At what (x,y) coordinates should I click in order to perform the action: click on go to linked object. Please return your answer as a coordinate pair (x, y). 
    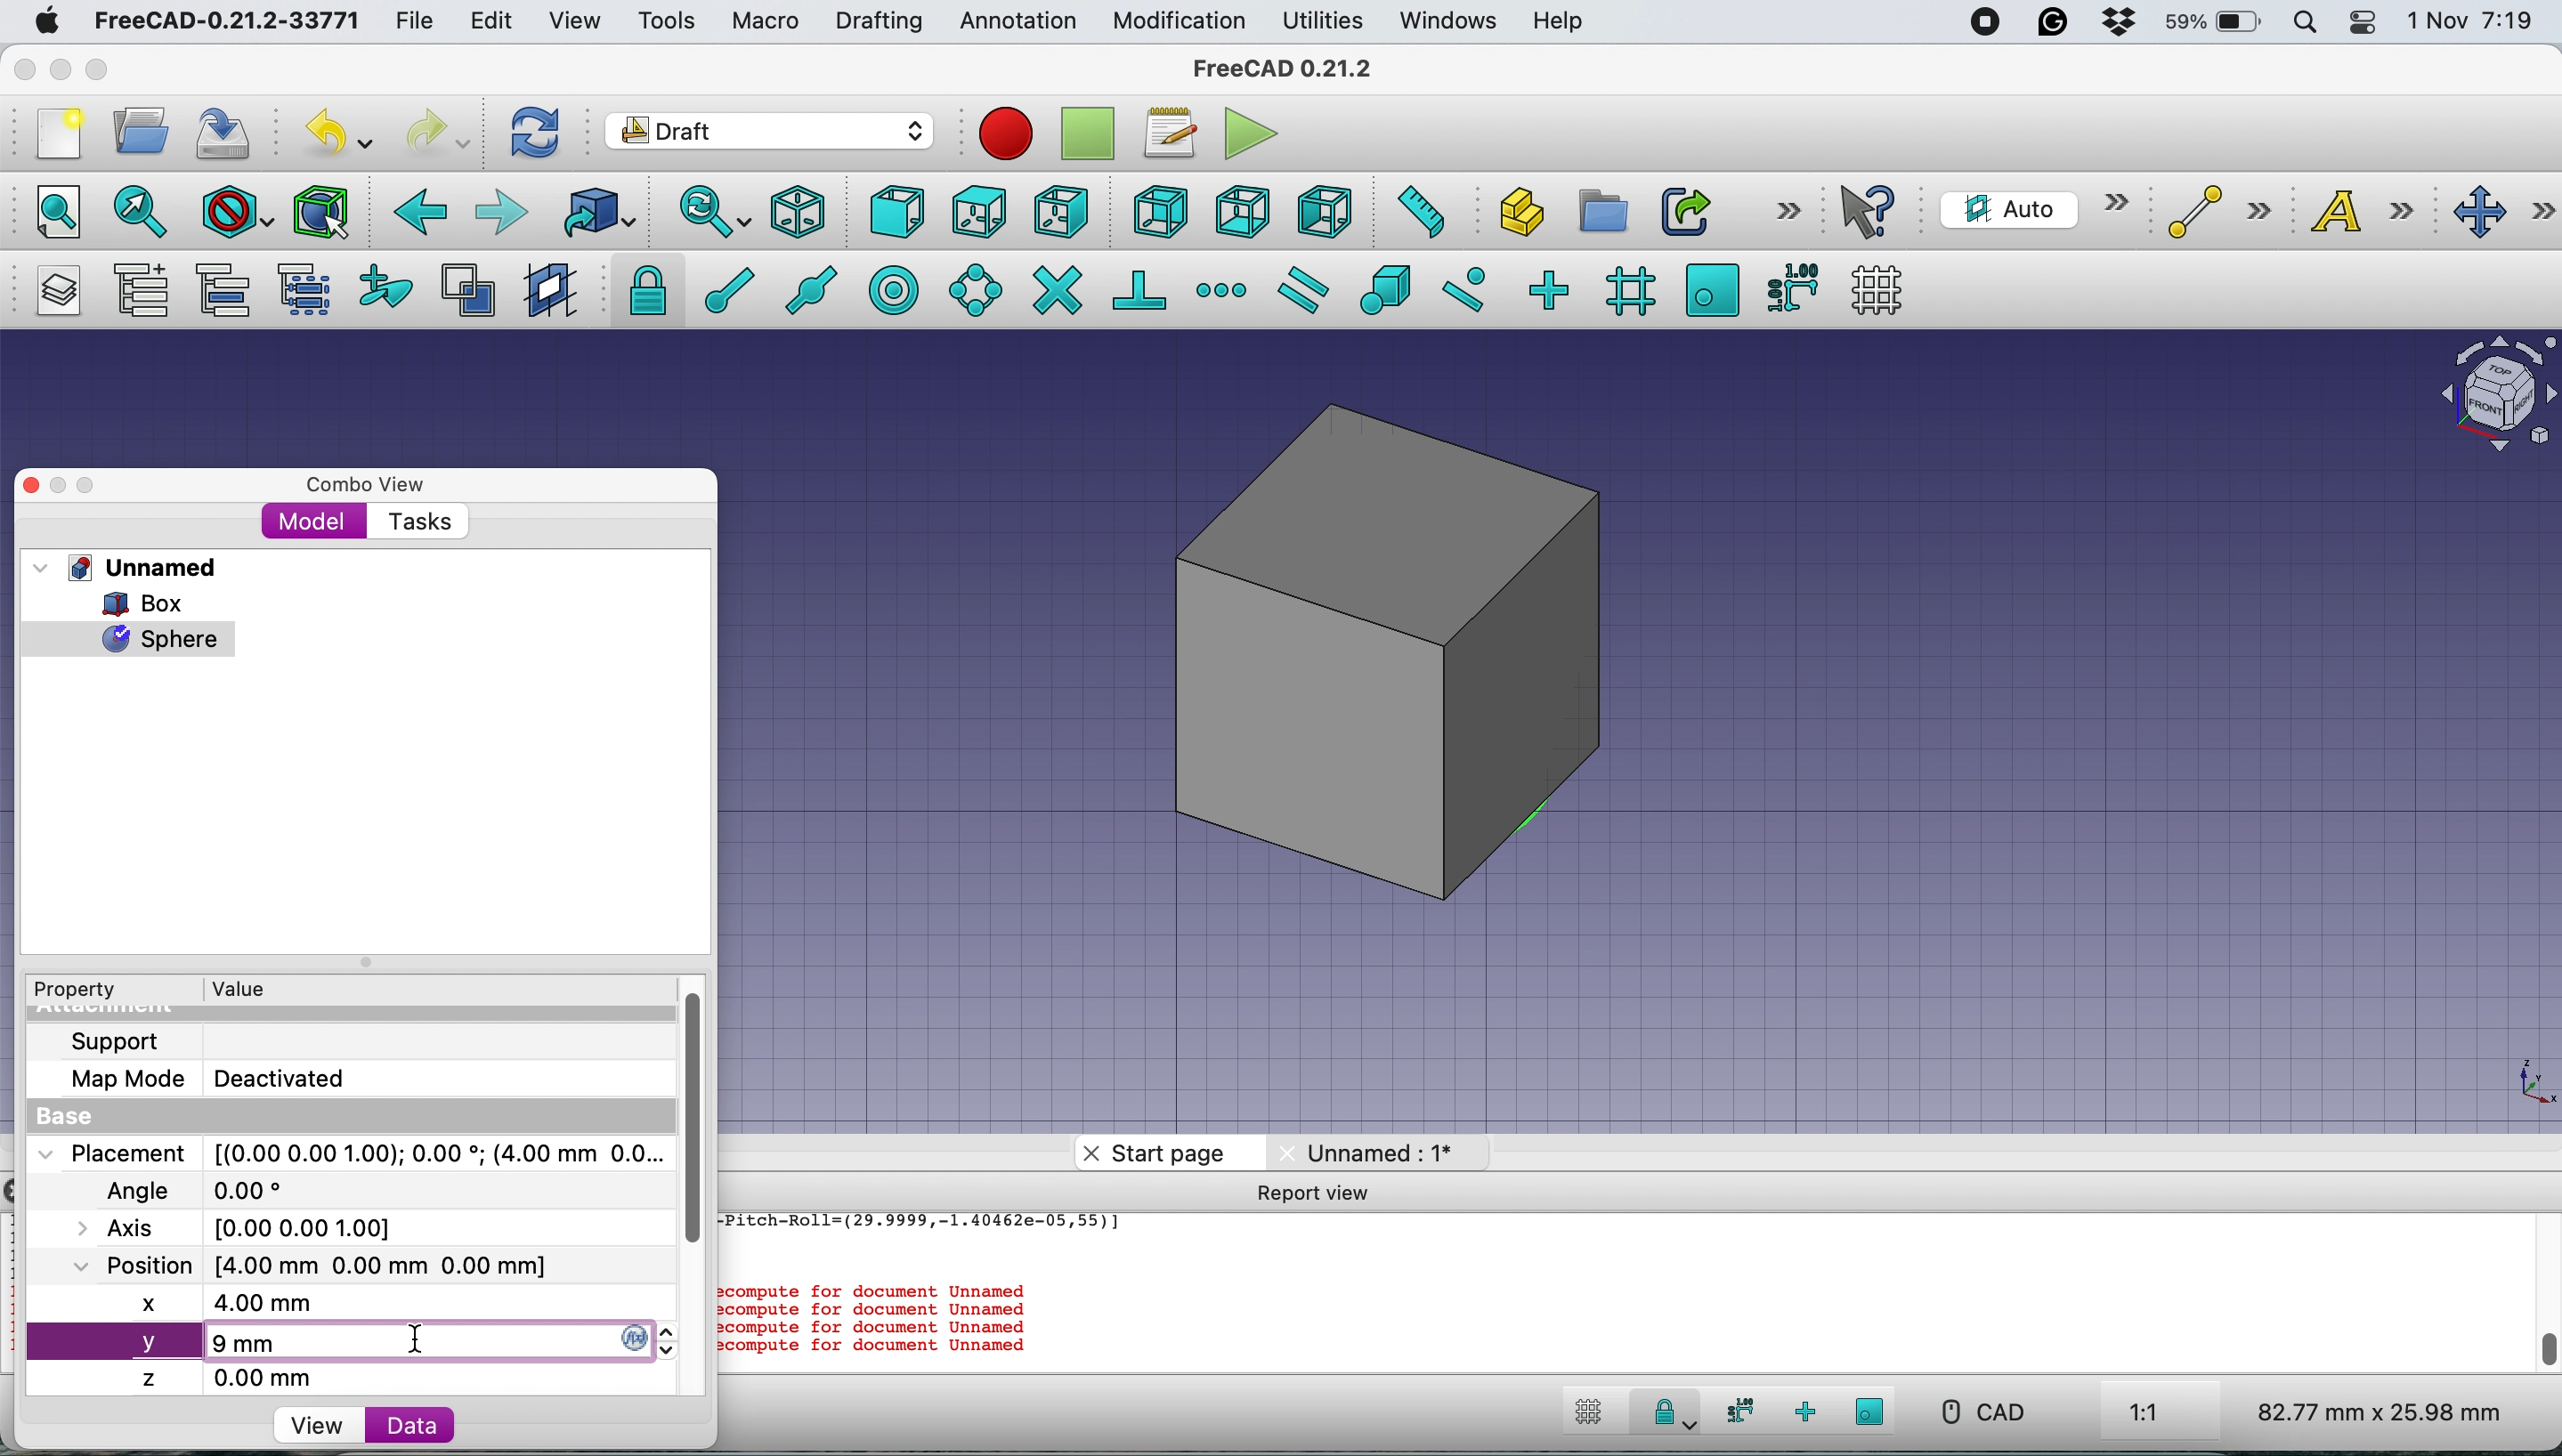
    Looking at the image, I should click on (598, 212).